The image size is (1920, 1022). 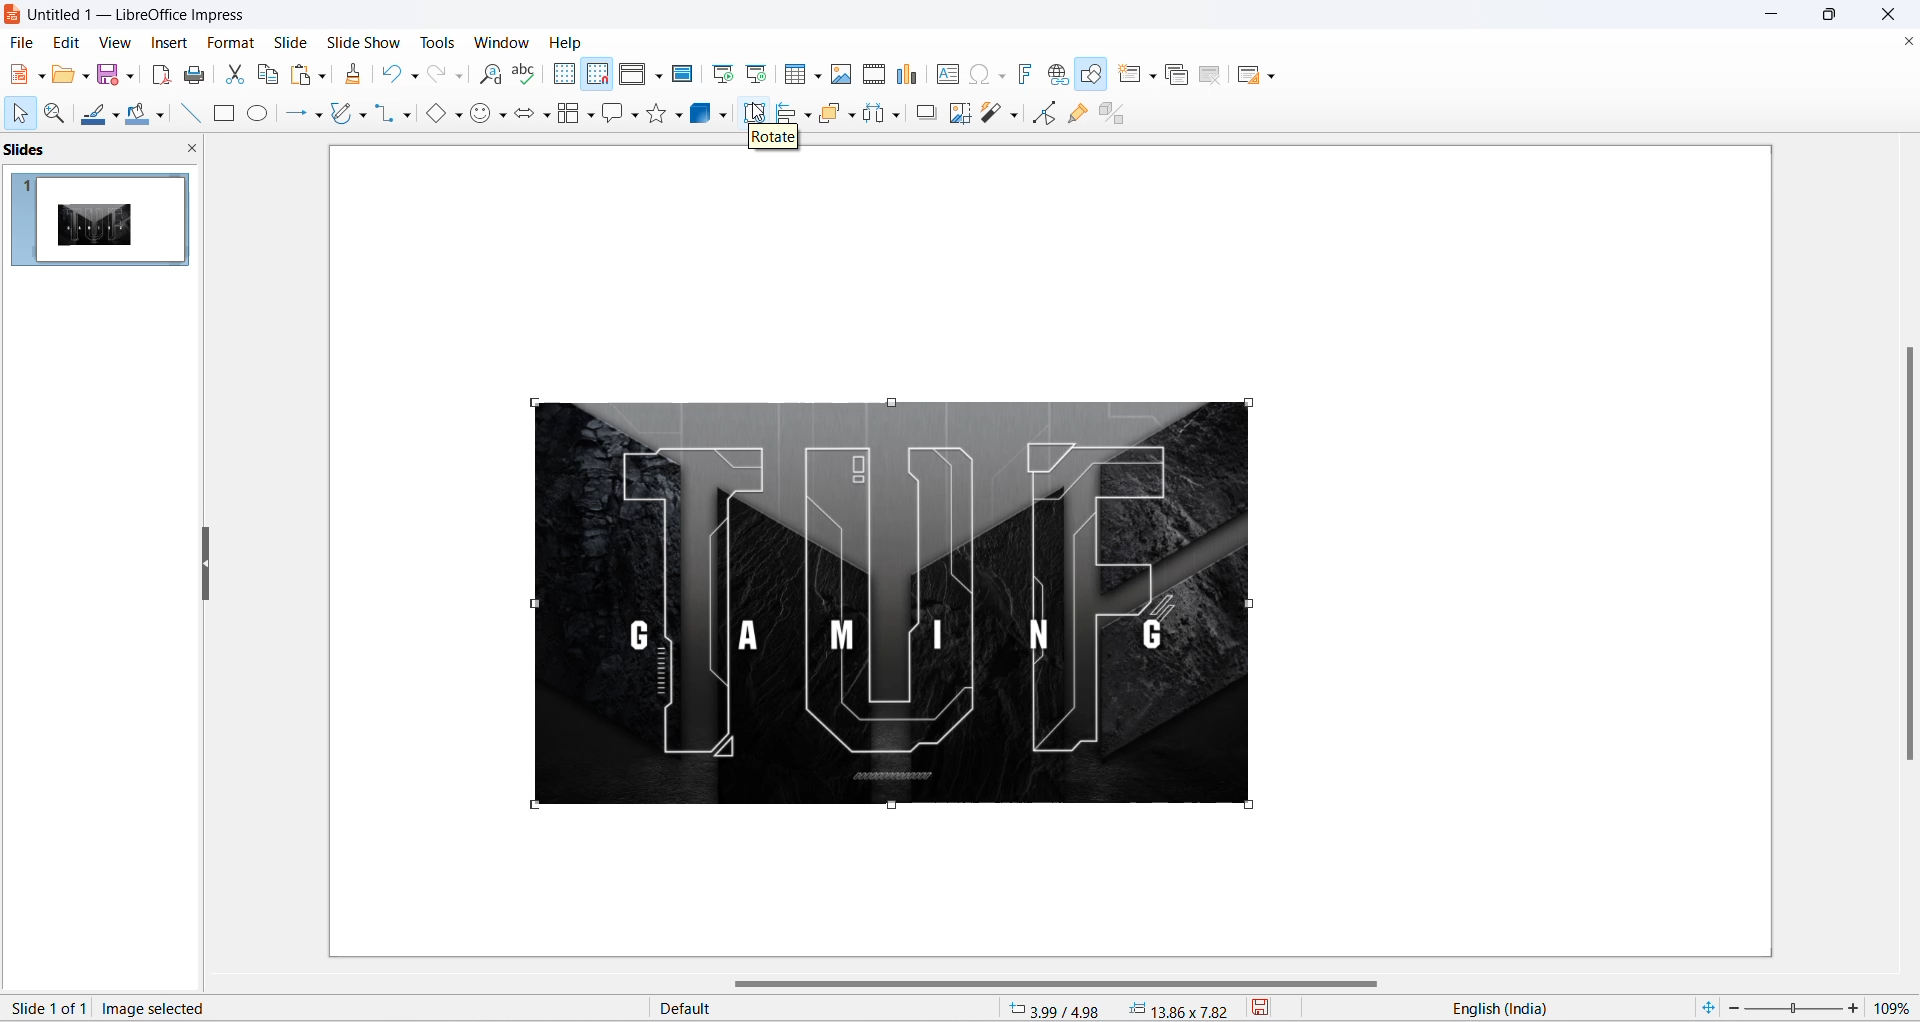 I want to click on undo, so click(x=393, y=72).